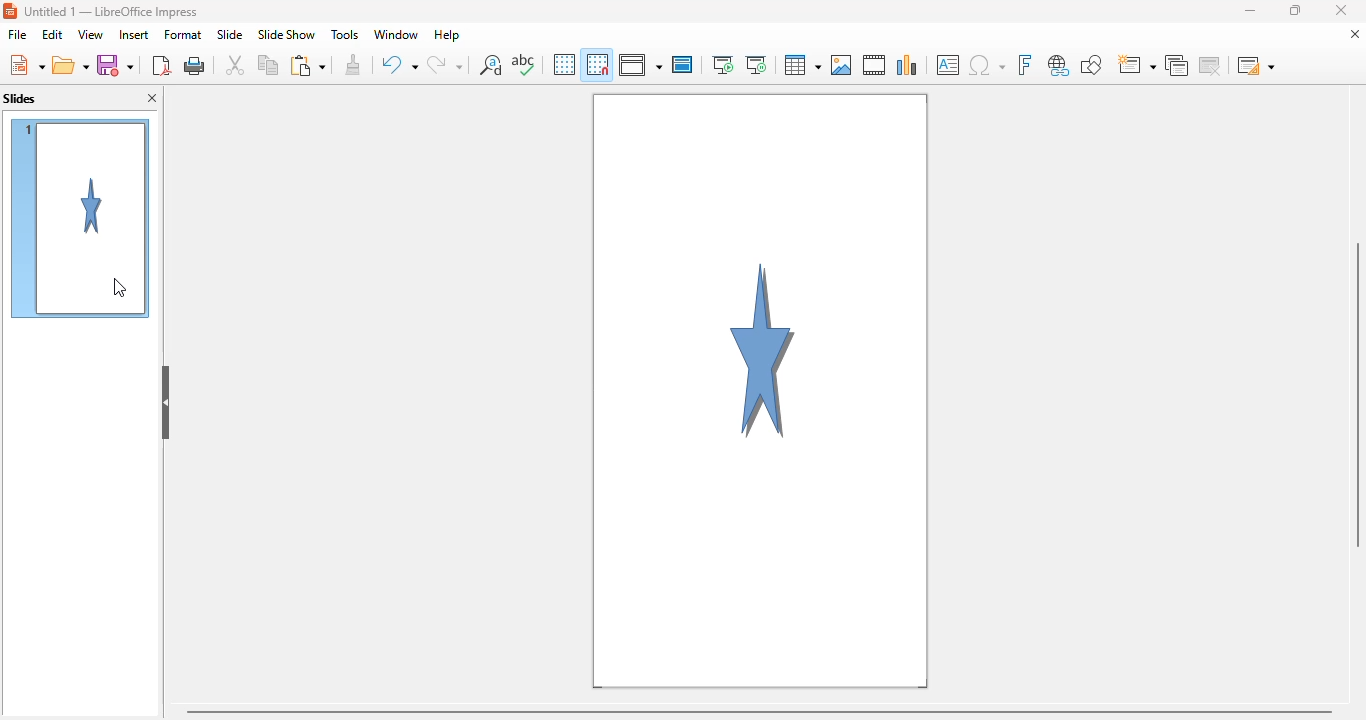  What do you see at coordinates (762, 710) in the screenshot?
I see `horizontal scroll bar` at bounding box center [762, 710].